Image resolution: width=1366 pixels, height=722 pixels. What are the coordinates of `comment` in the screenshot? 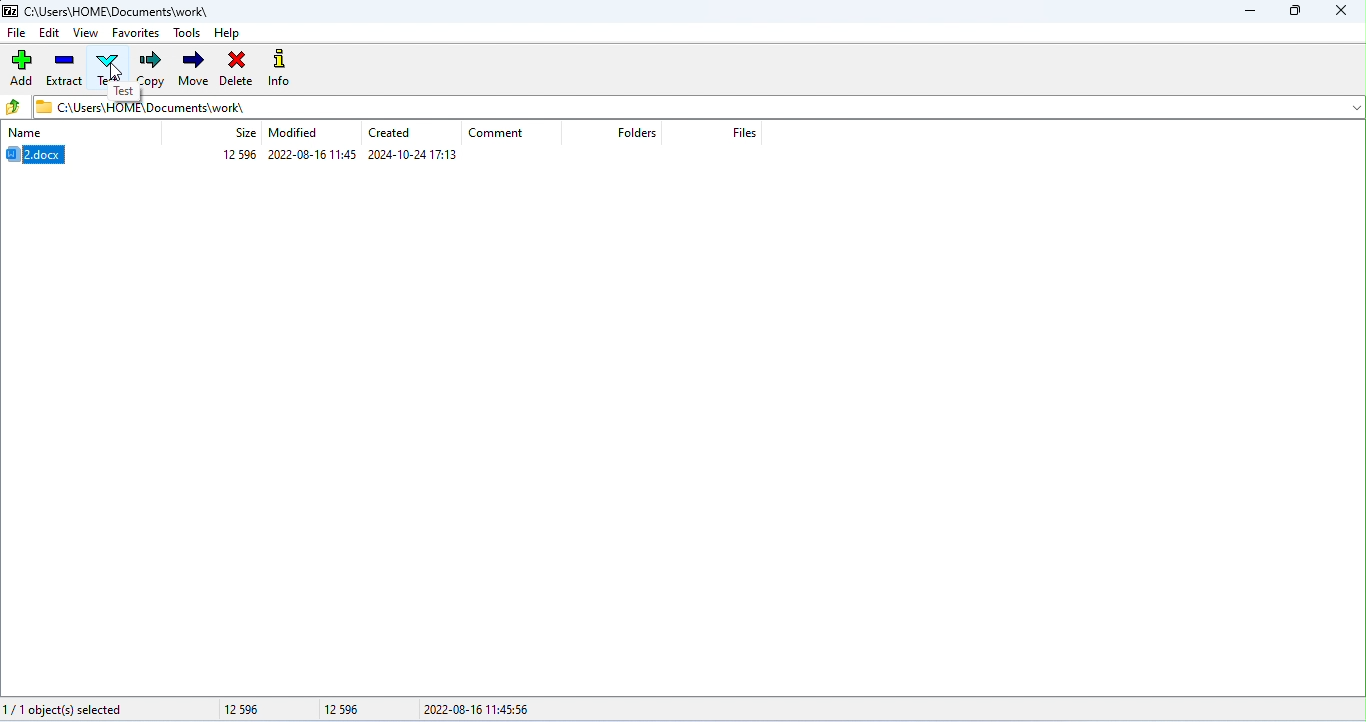 It's located at (497, 134).